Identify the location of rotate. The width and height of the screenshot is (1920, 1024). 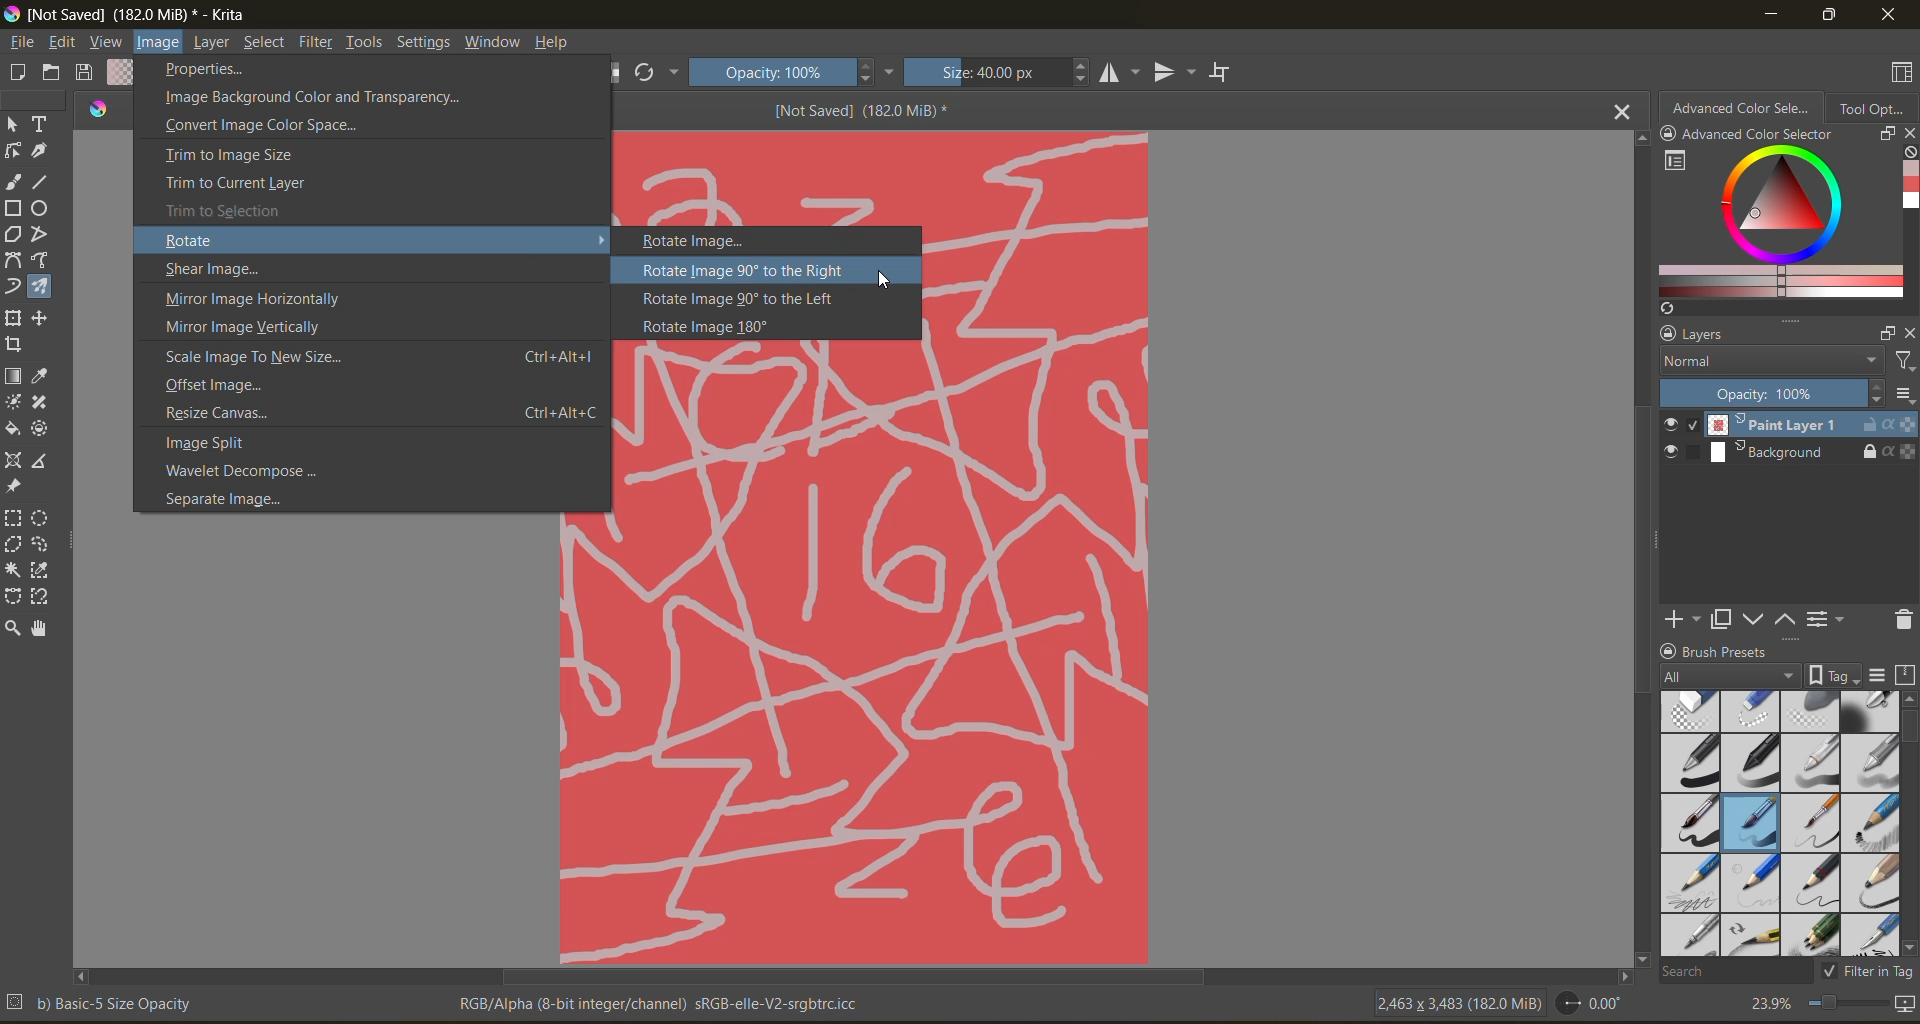
(217, 240).